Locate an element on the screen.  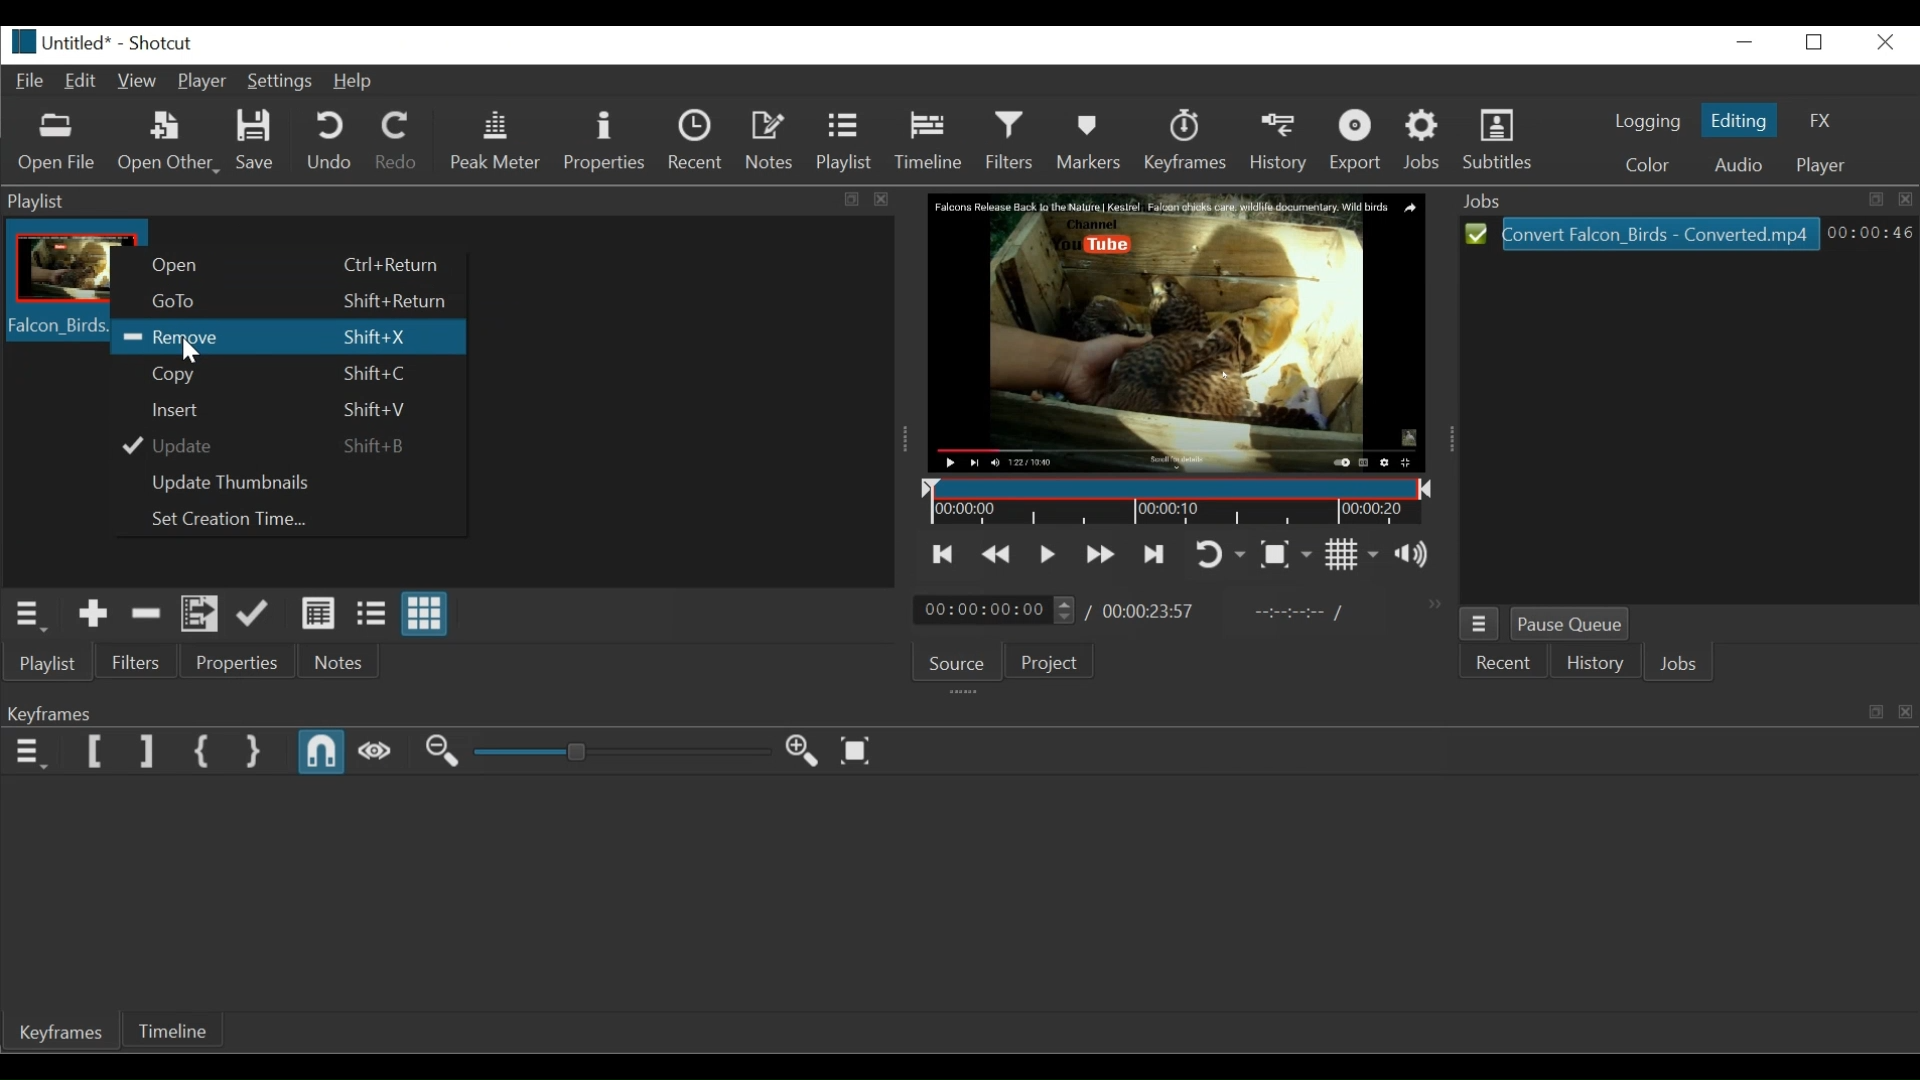
Toggle play or pause is located at coordinates (1045, 554).